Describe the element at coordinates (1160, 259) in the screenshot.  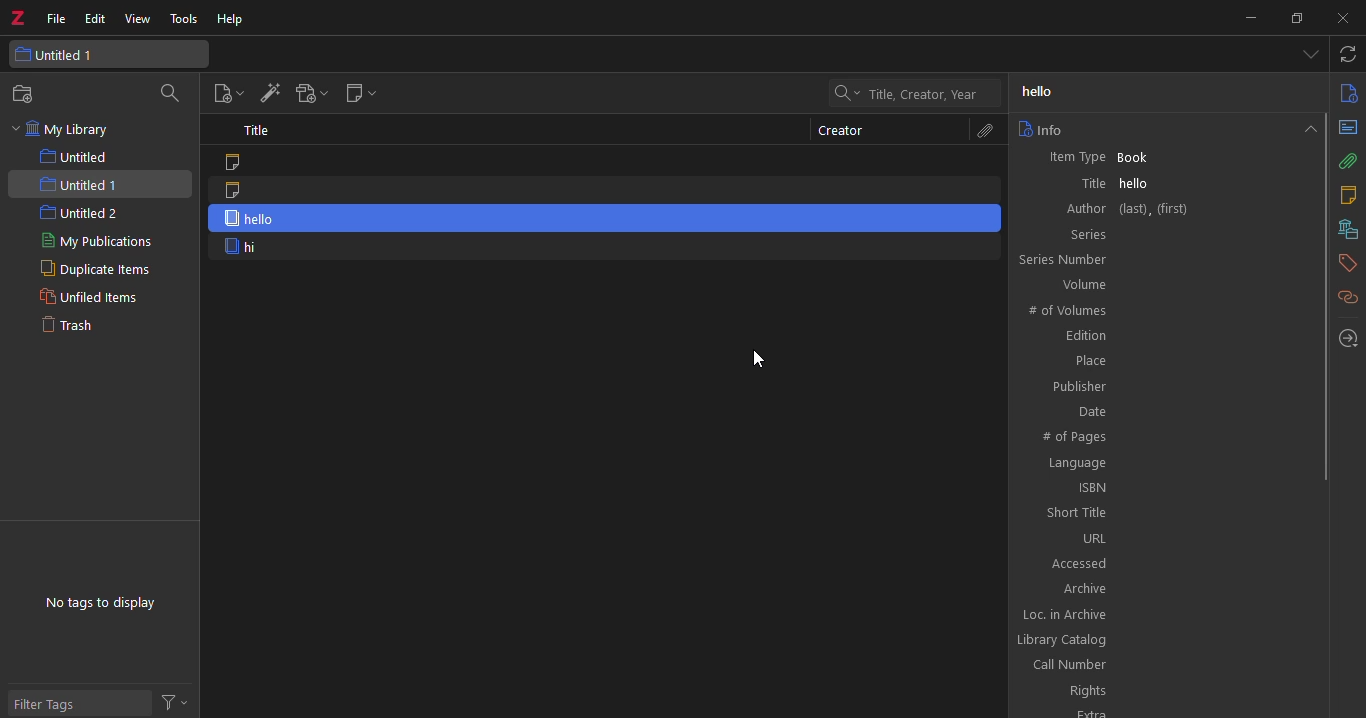
I see `series number` at that location.